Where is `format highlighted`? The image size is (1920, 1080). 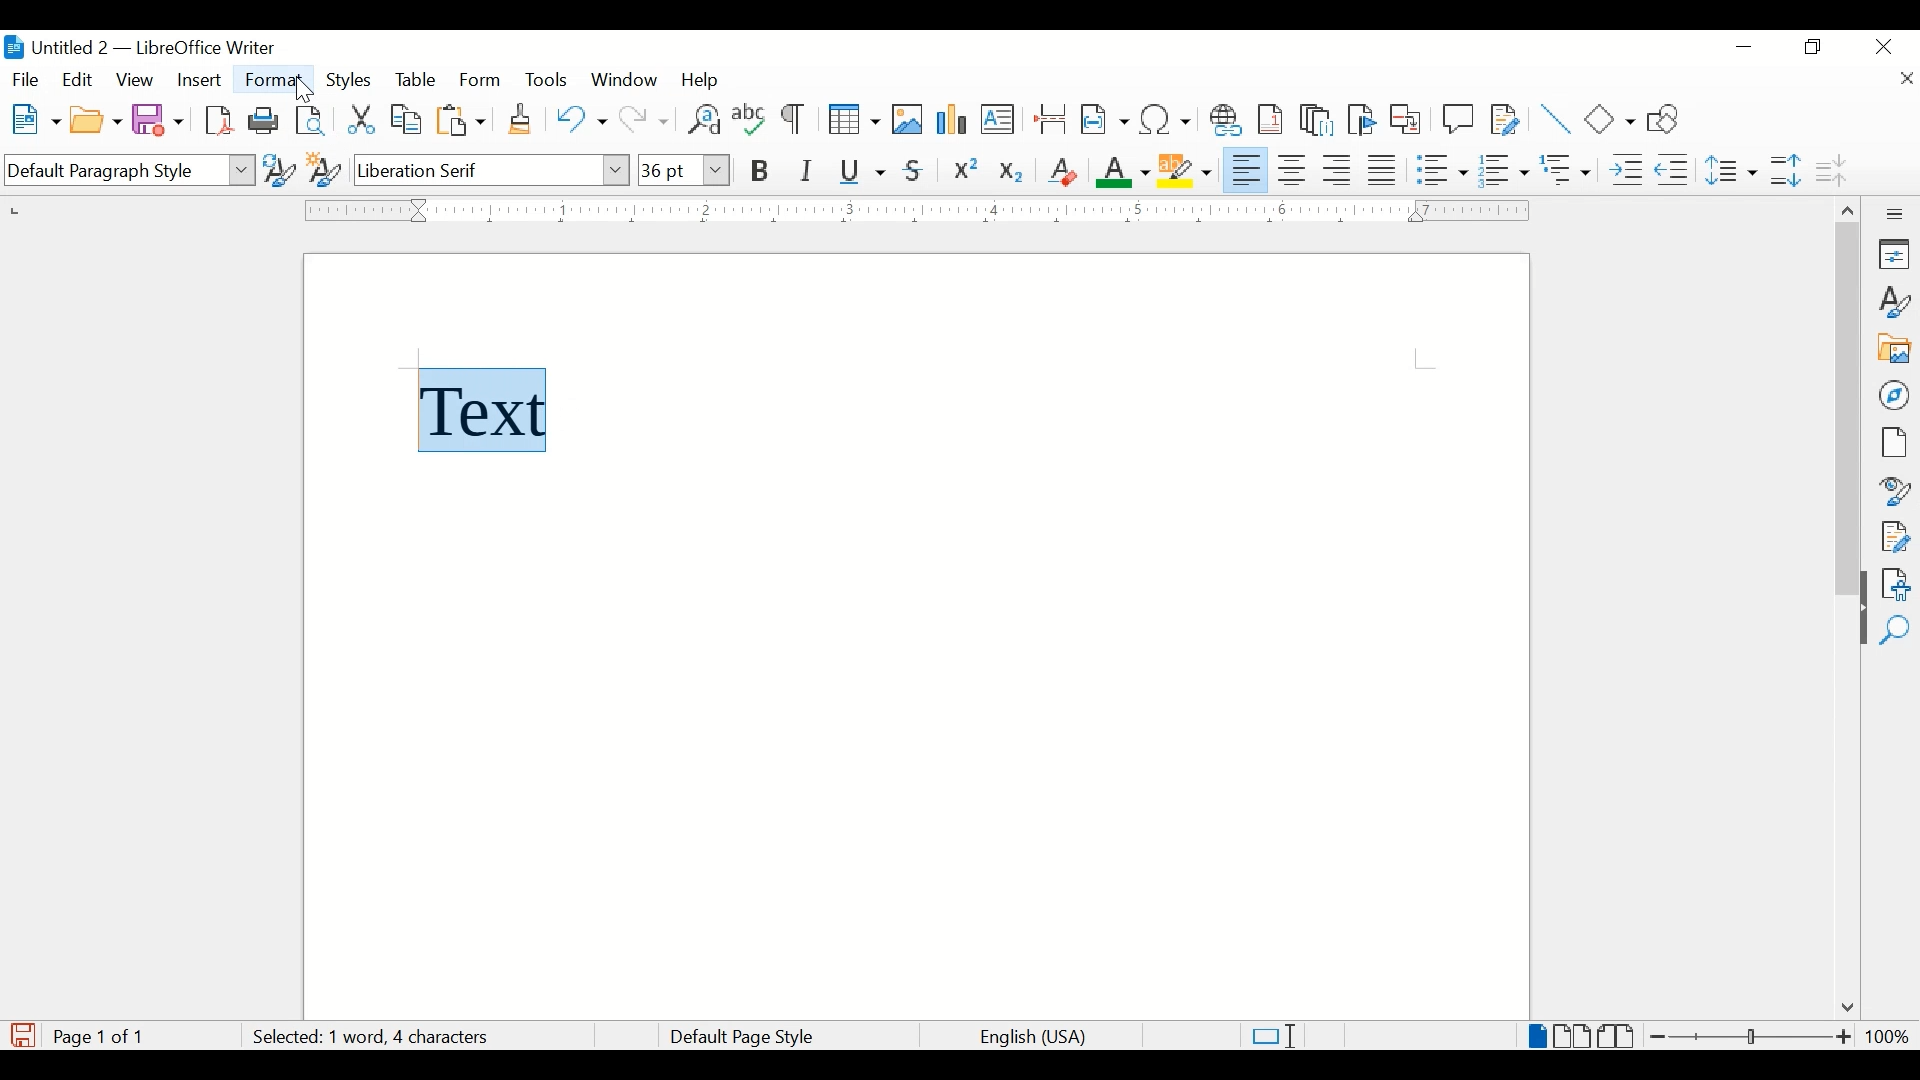
format highlighted is located at coordinates (276, 80).